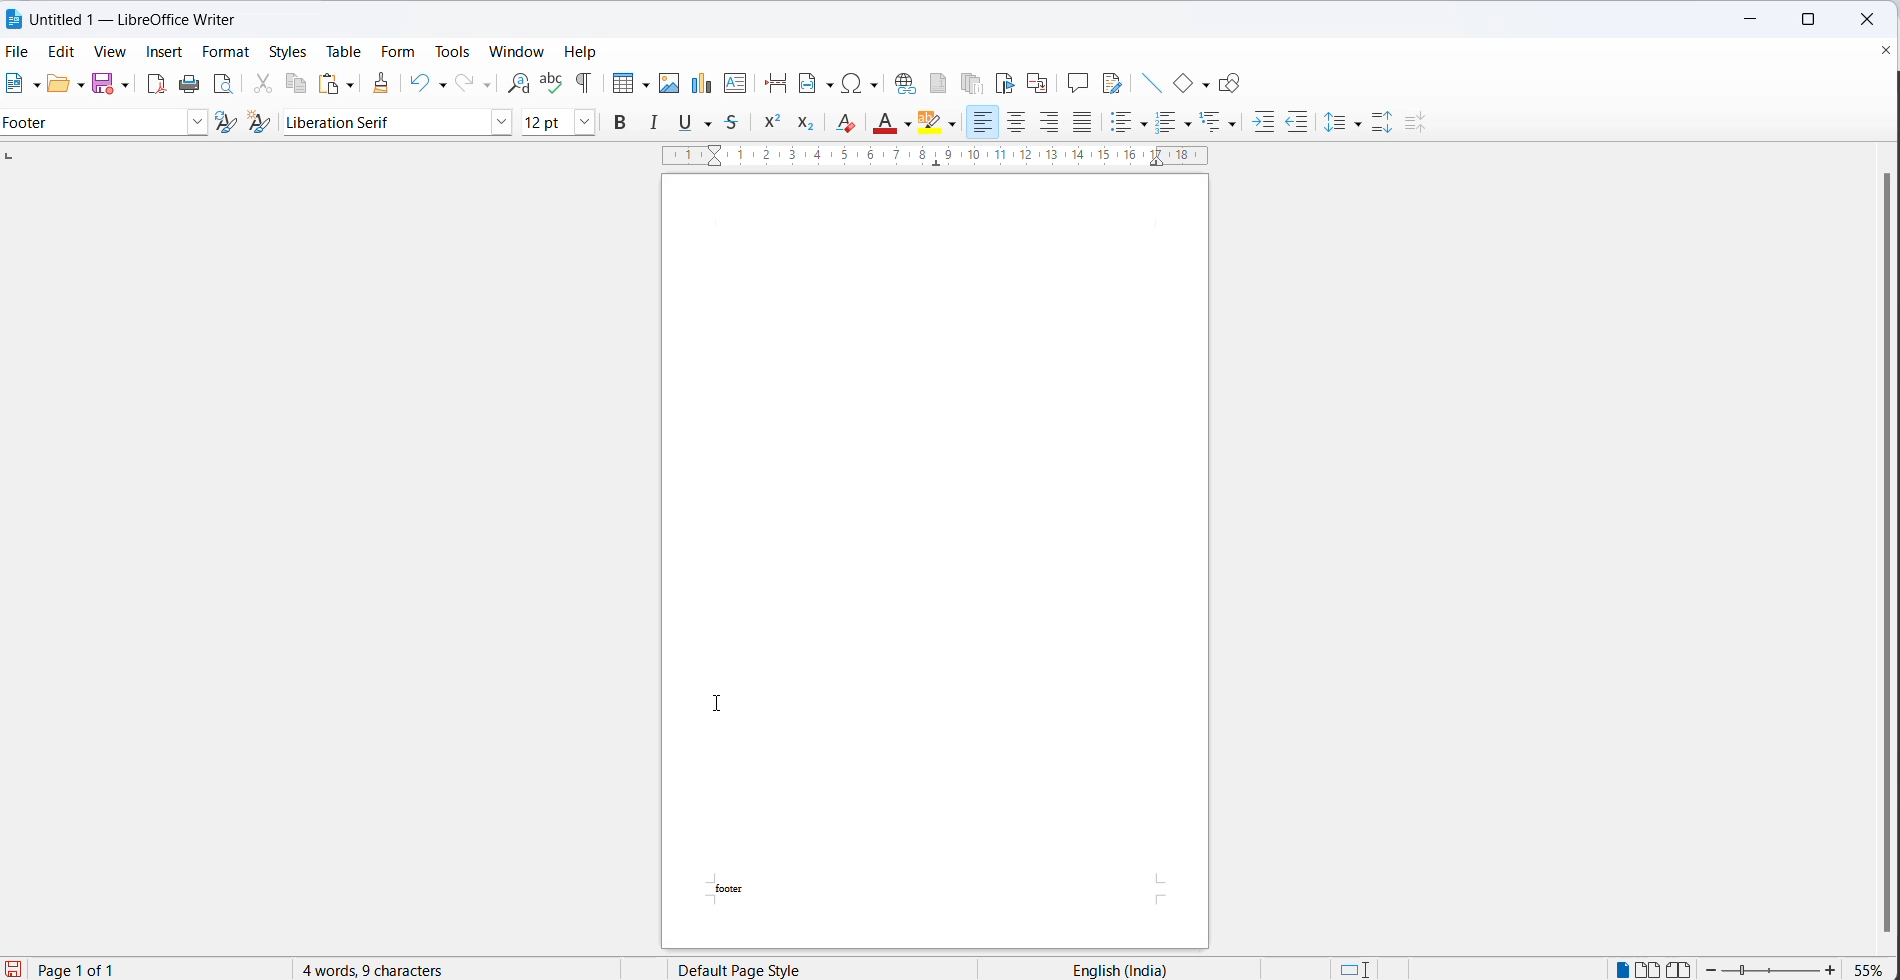 The image size is (1900, 980). I want to click on text align right, so click(1050, 123).